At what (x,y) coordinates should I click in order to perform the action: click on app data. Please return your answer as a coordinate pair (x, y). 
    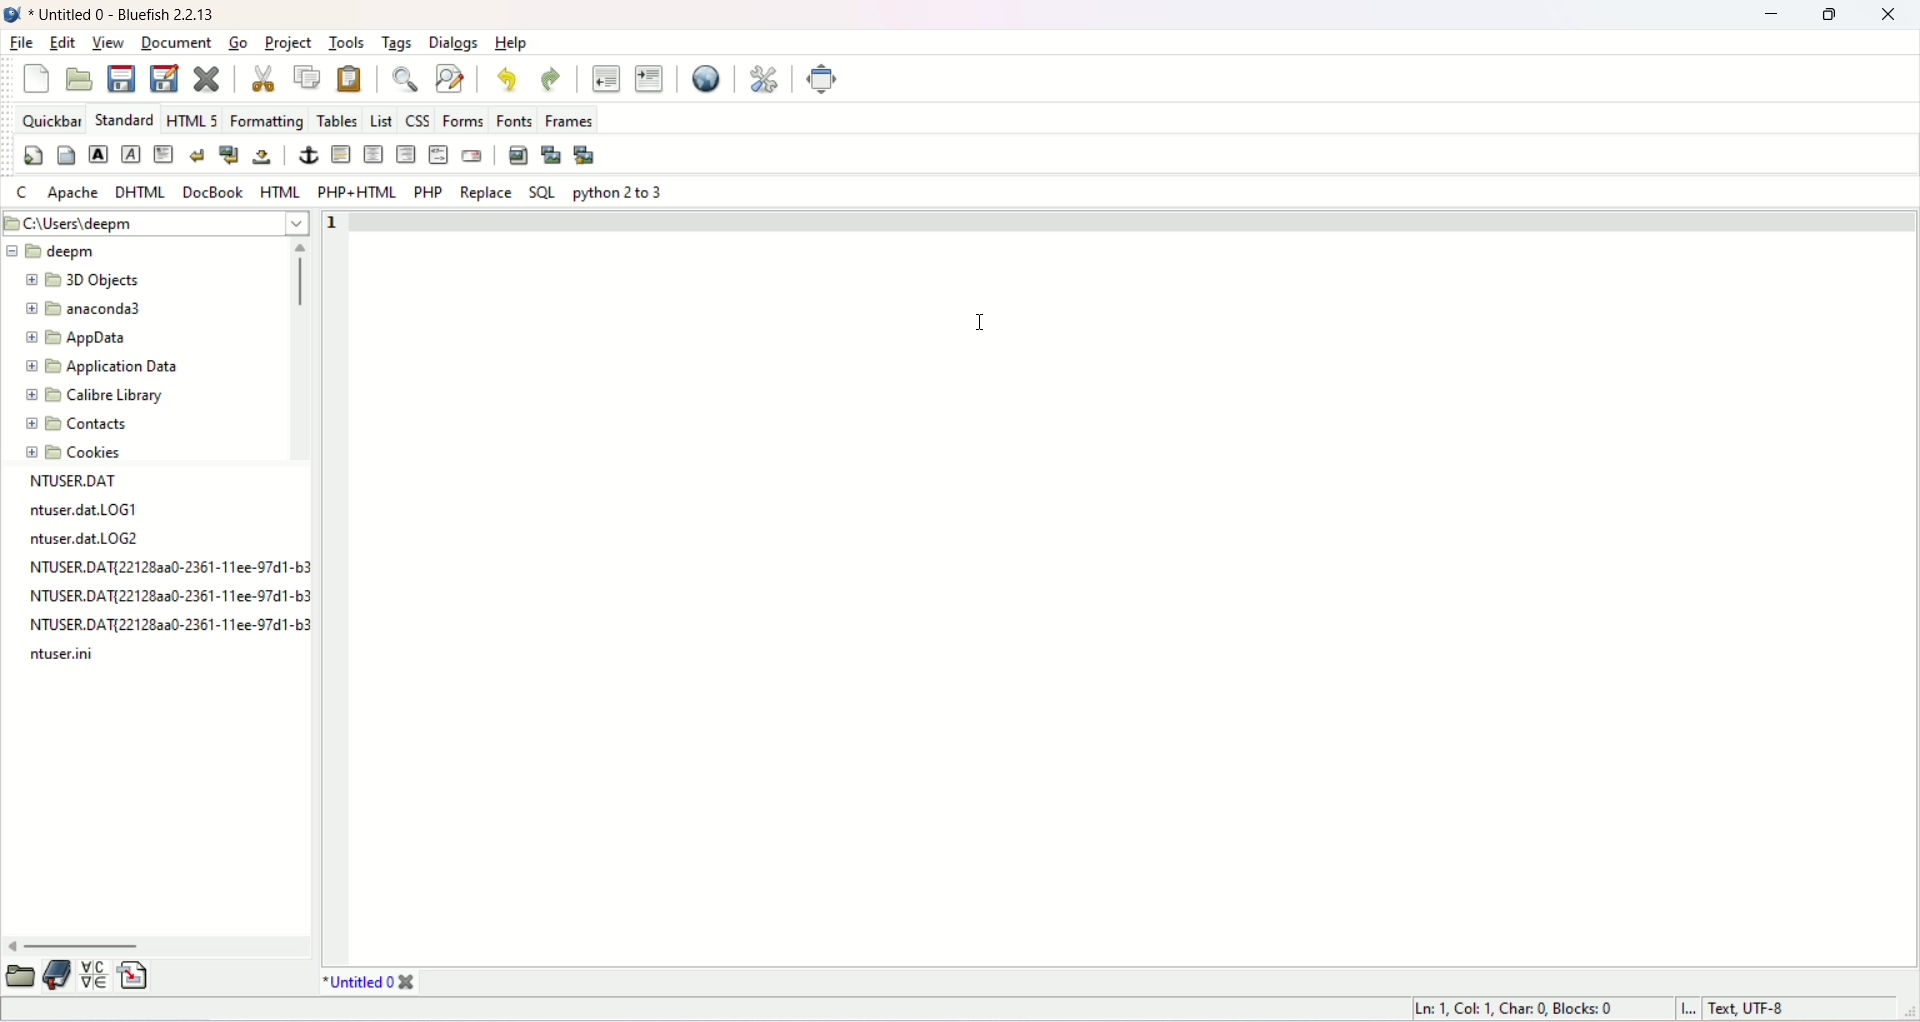
    Looking at the image, I should click on (76, 338).